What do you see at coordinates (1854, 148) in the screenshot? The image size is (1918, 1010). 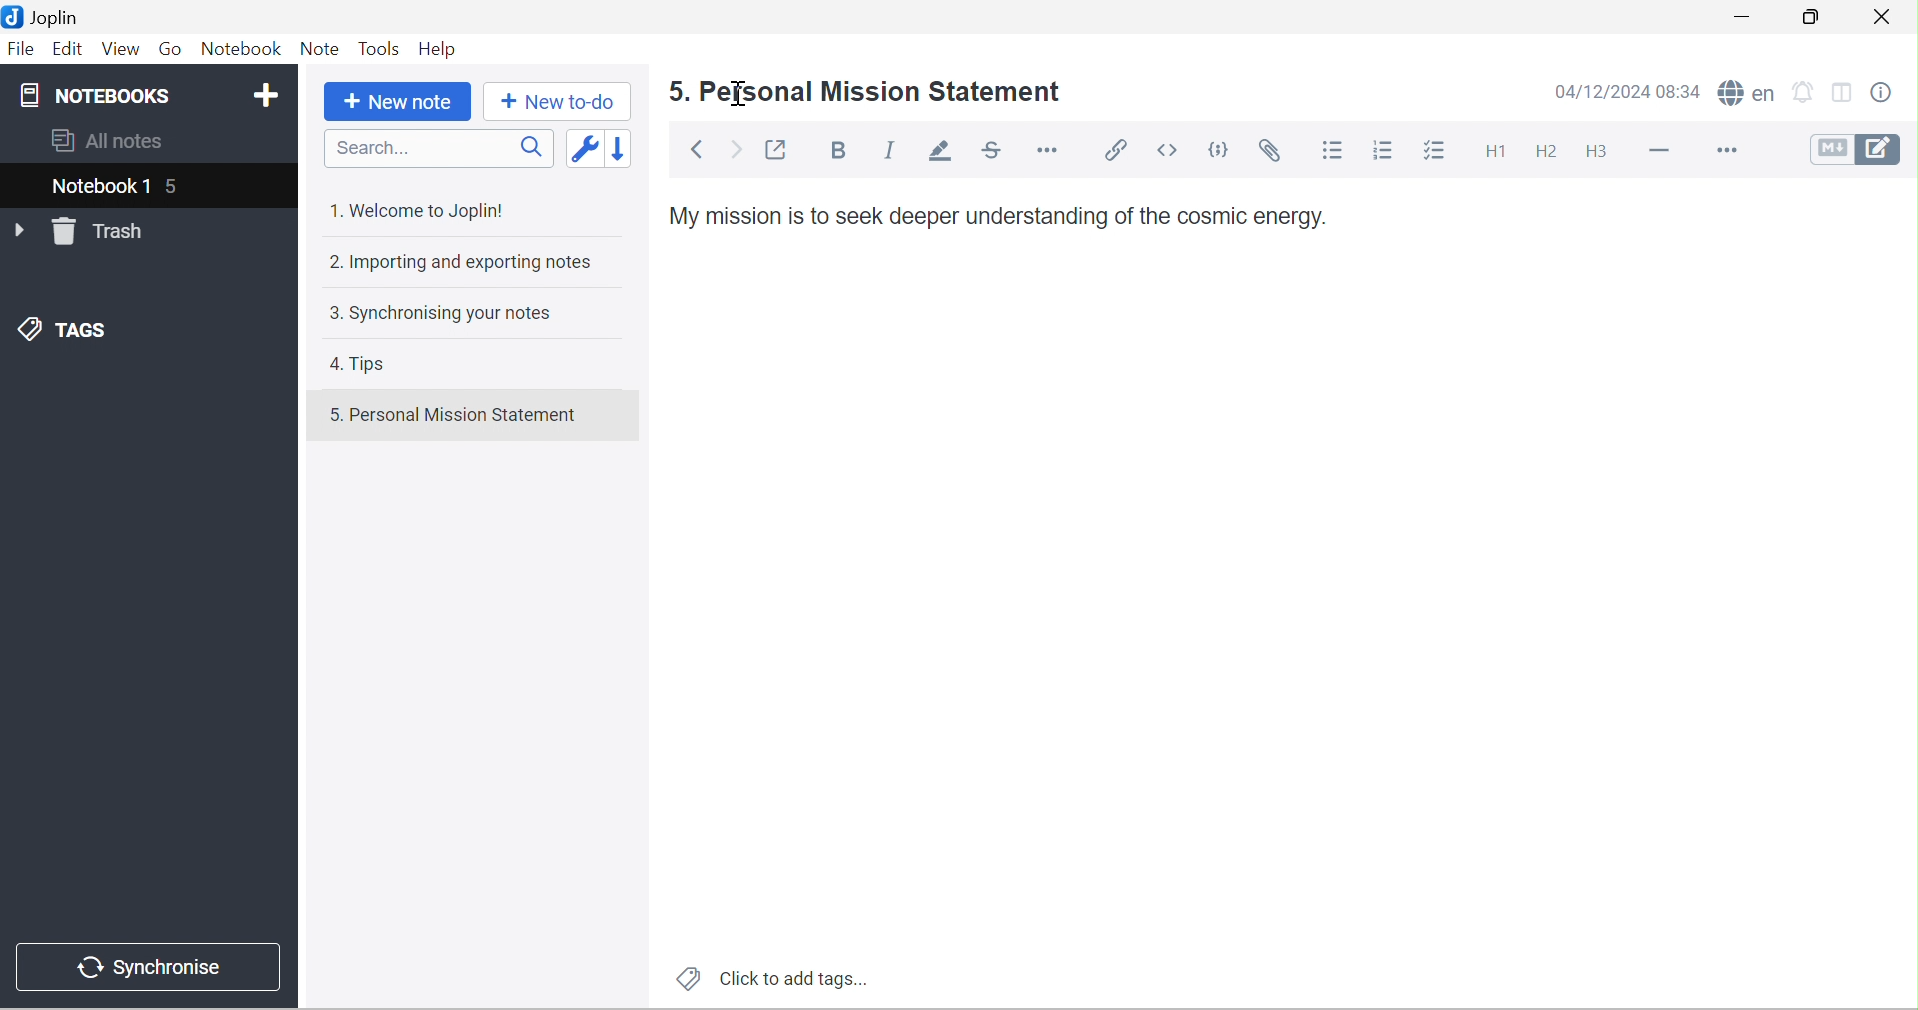 I see `Toggle editors` at bounding box center [1854, 148].